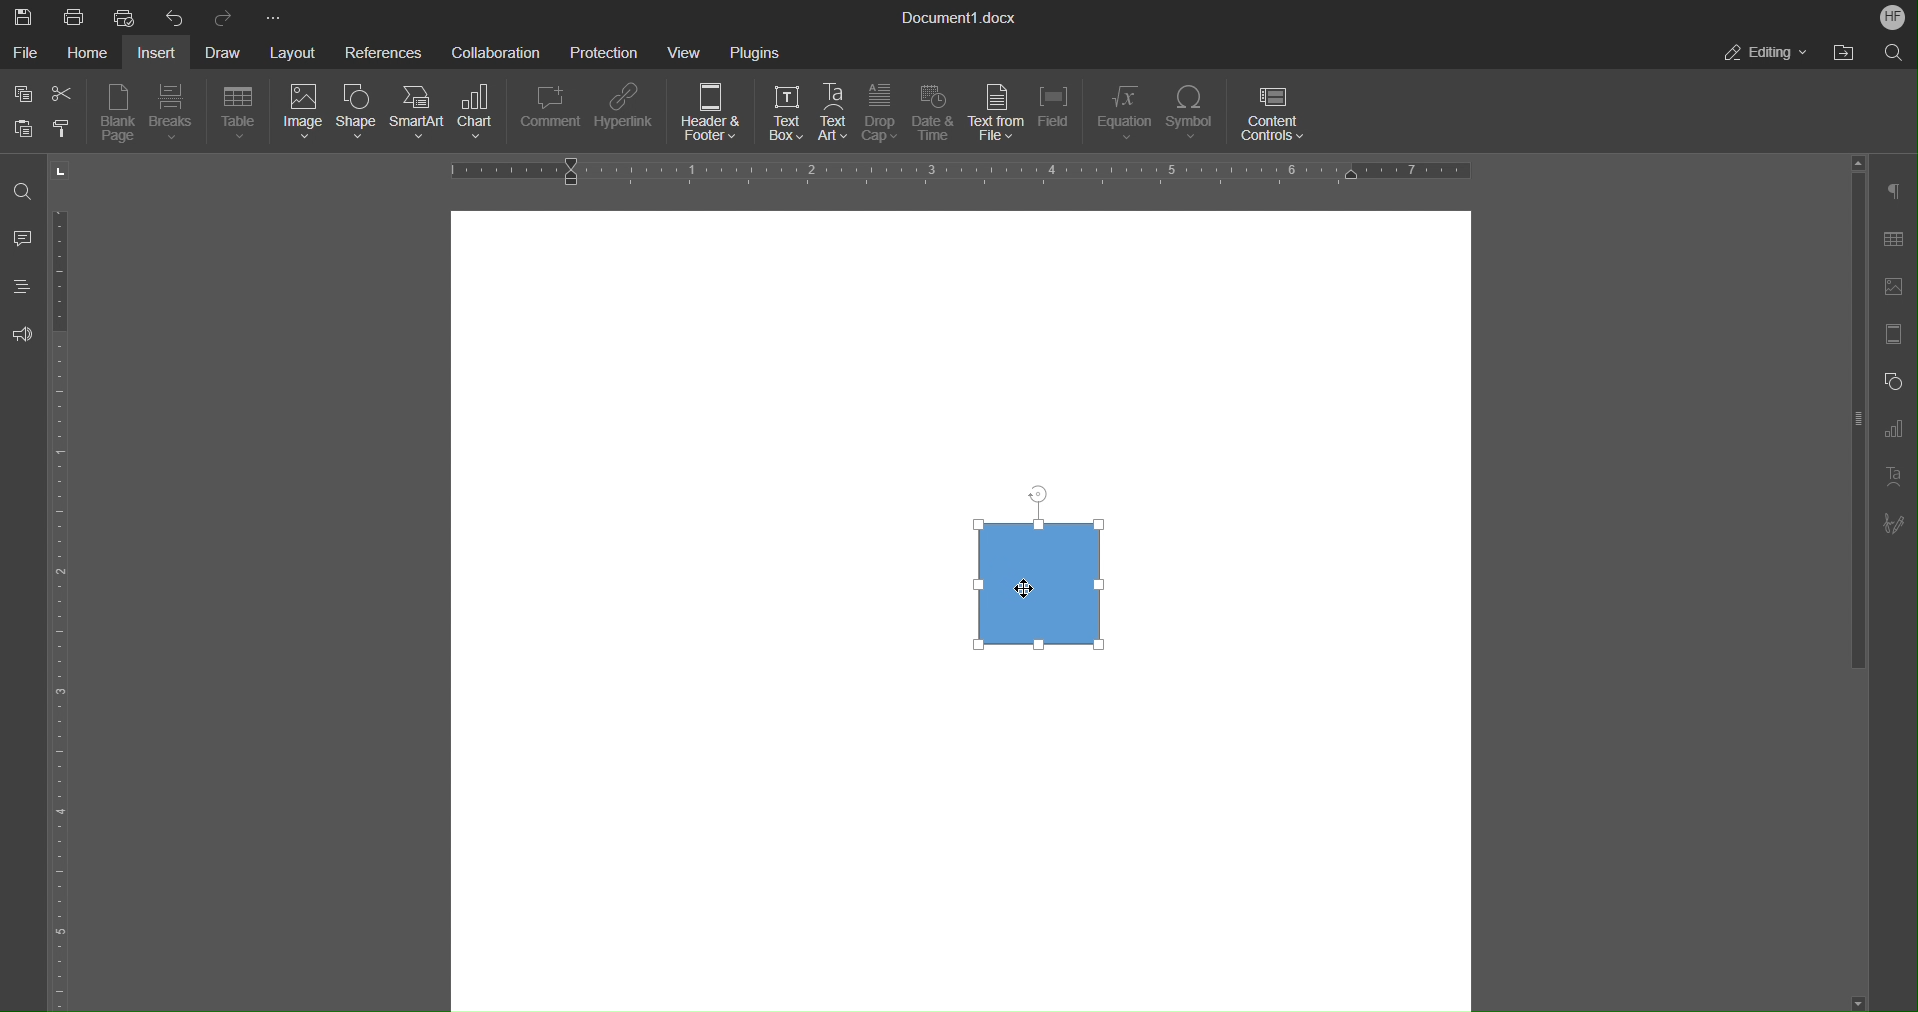  Describe the element at coordinates (779, 115) in the screenshot. I see `Text Box` at that location.